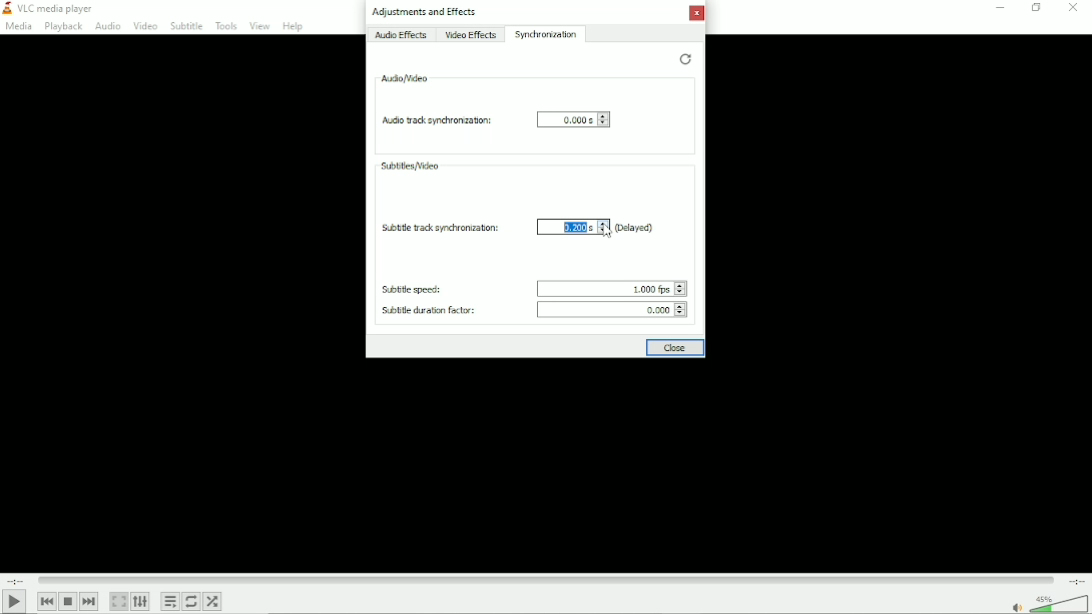 This screenshot has width=1092, height=614. I want to click on 0.200 s, so click(566, 228).